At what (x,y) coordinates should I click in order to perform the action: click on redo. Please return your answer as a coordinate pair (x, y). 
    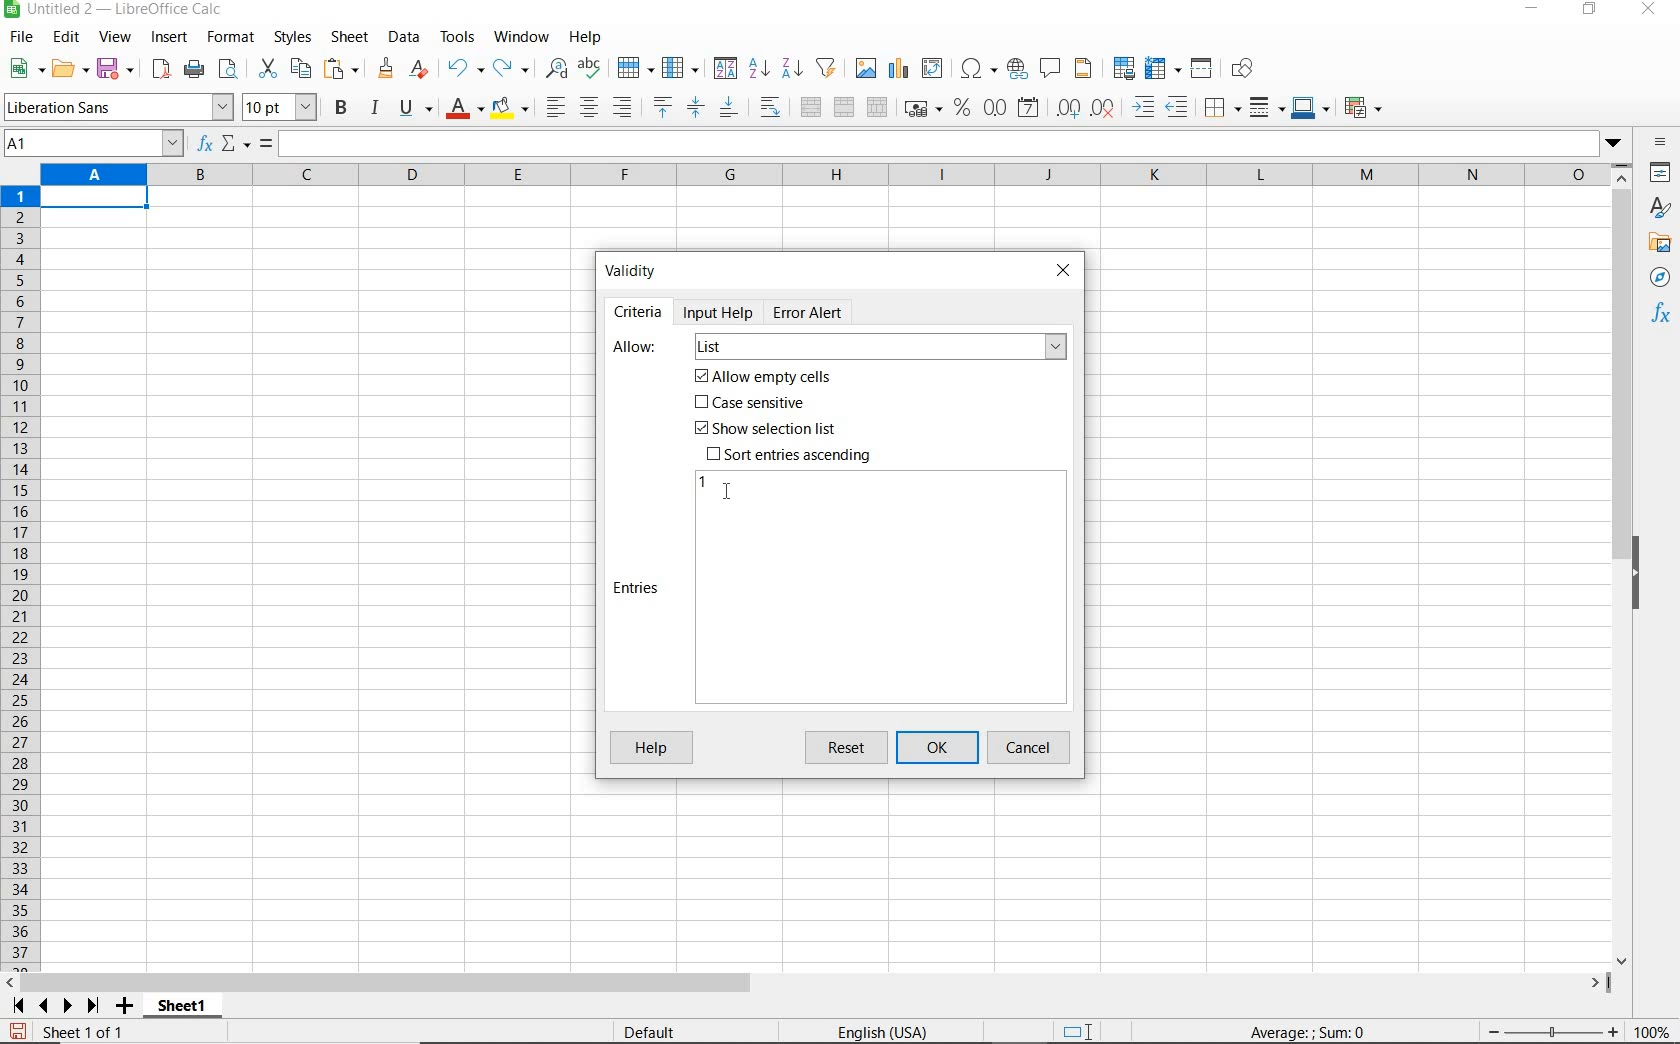
    Looking at the image, I should click on (510, 69).